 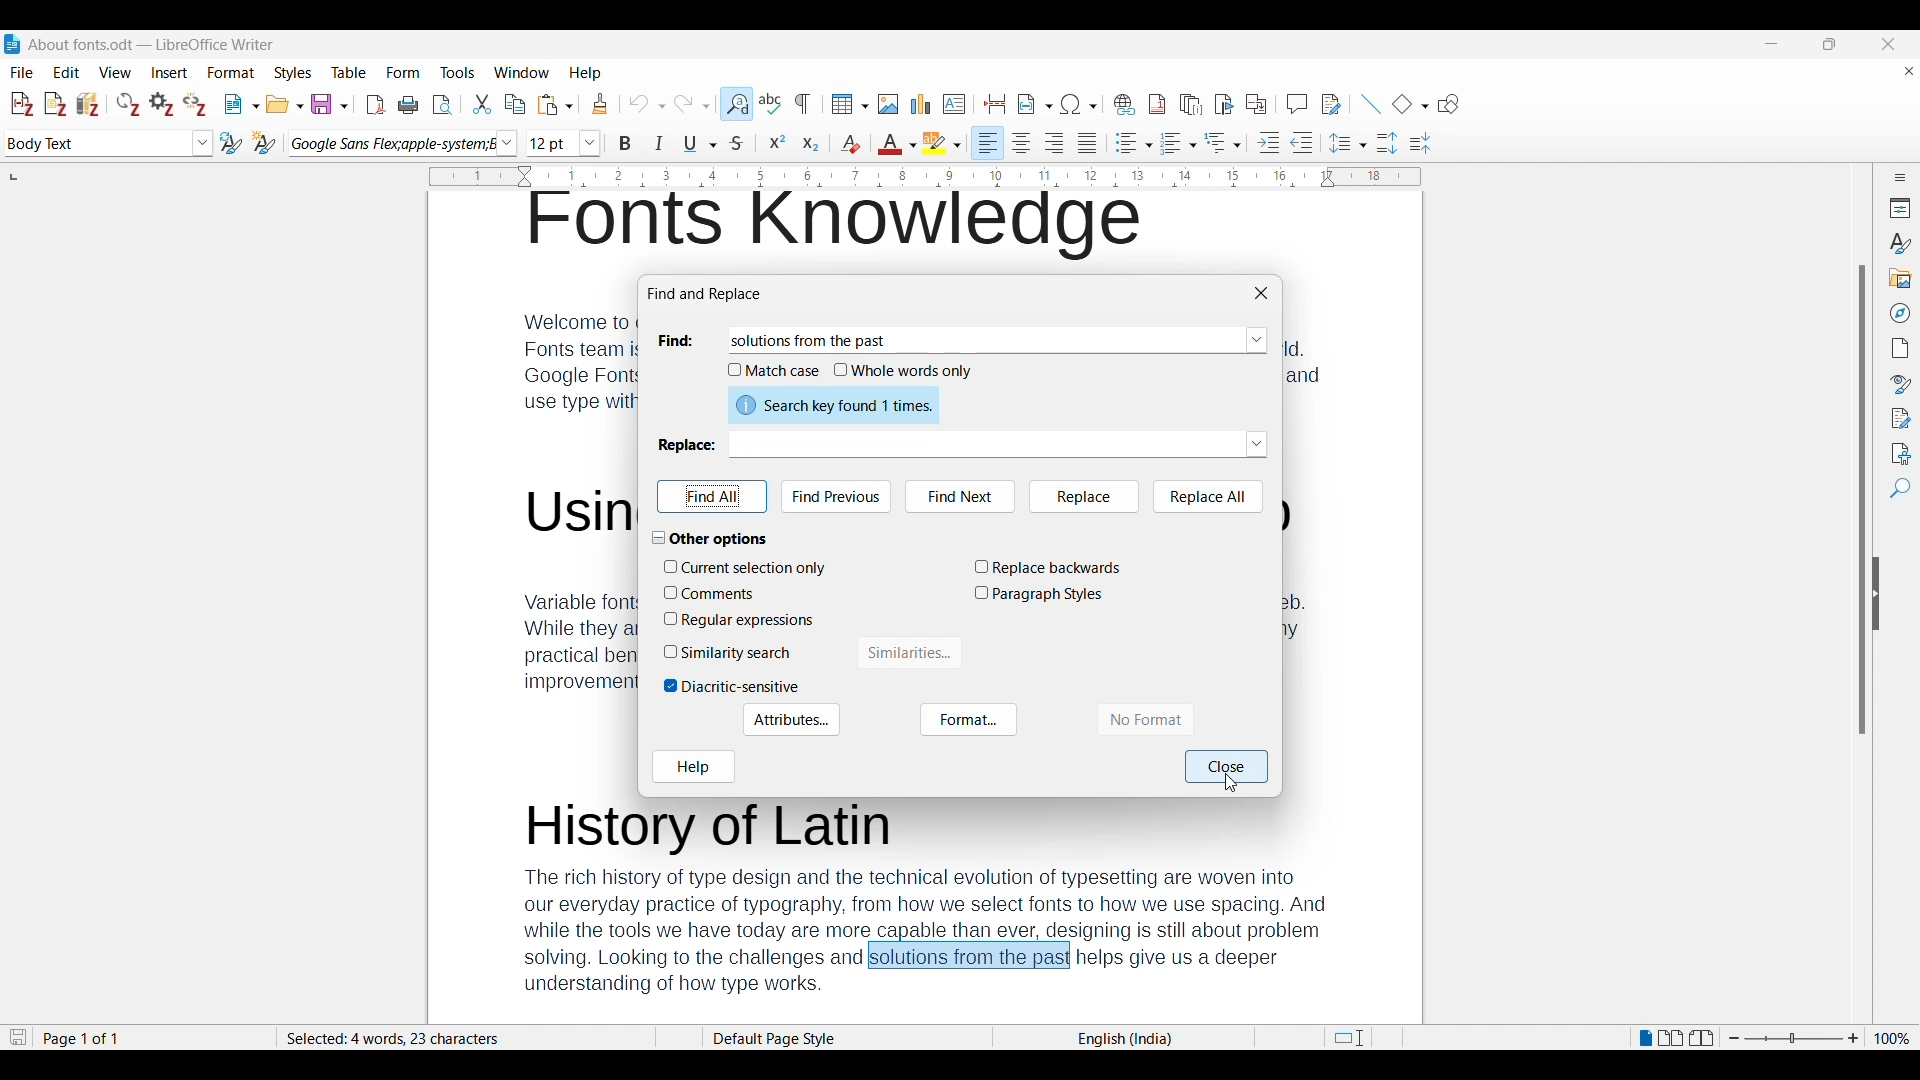 What do you see at coordinates (770, 103) in the screenshot?
I see `Check spelling` at bounding box center [770, 103].